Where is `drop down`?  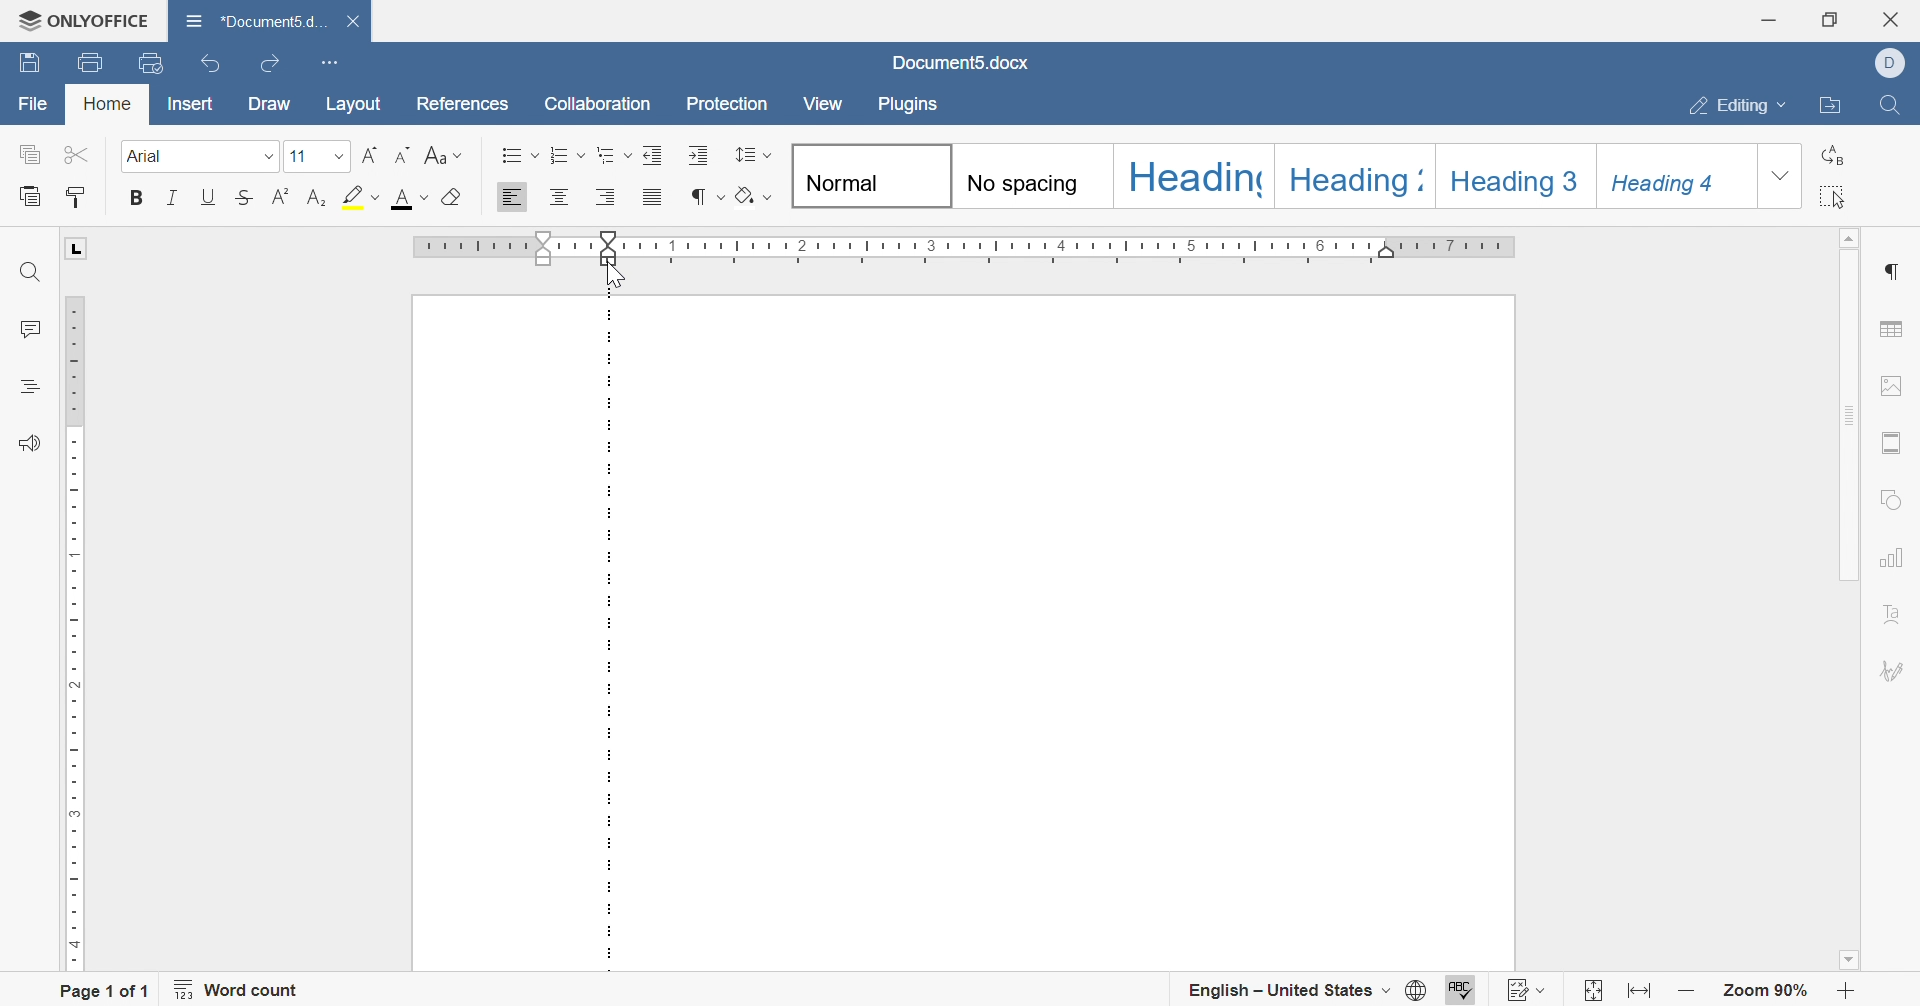 drop down is located at coordinates (267, 158).